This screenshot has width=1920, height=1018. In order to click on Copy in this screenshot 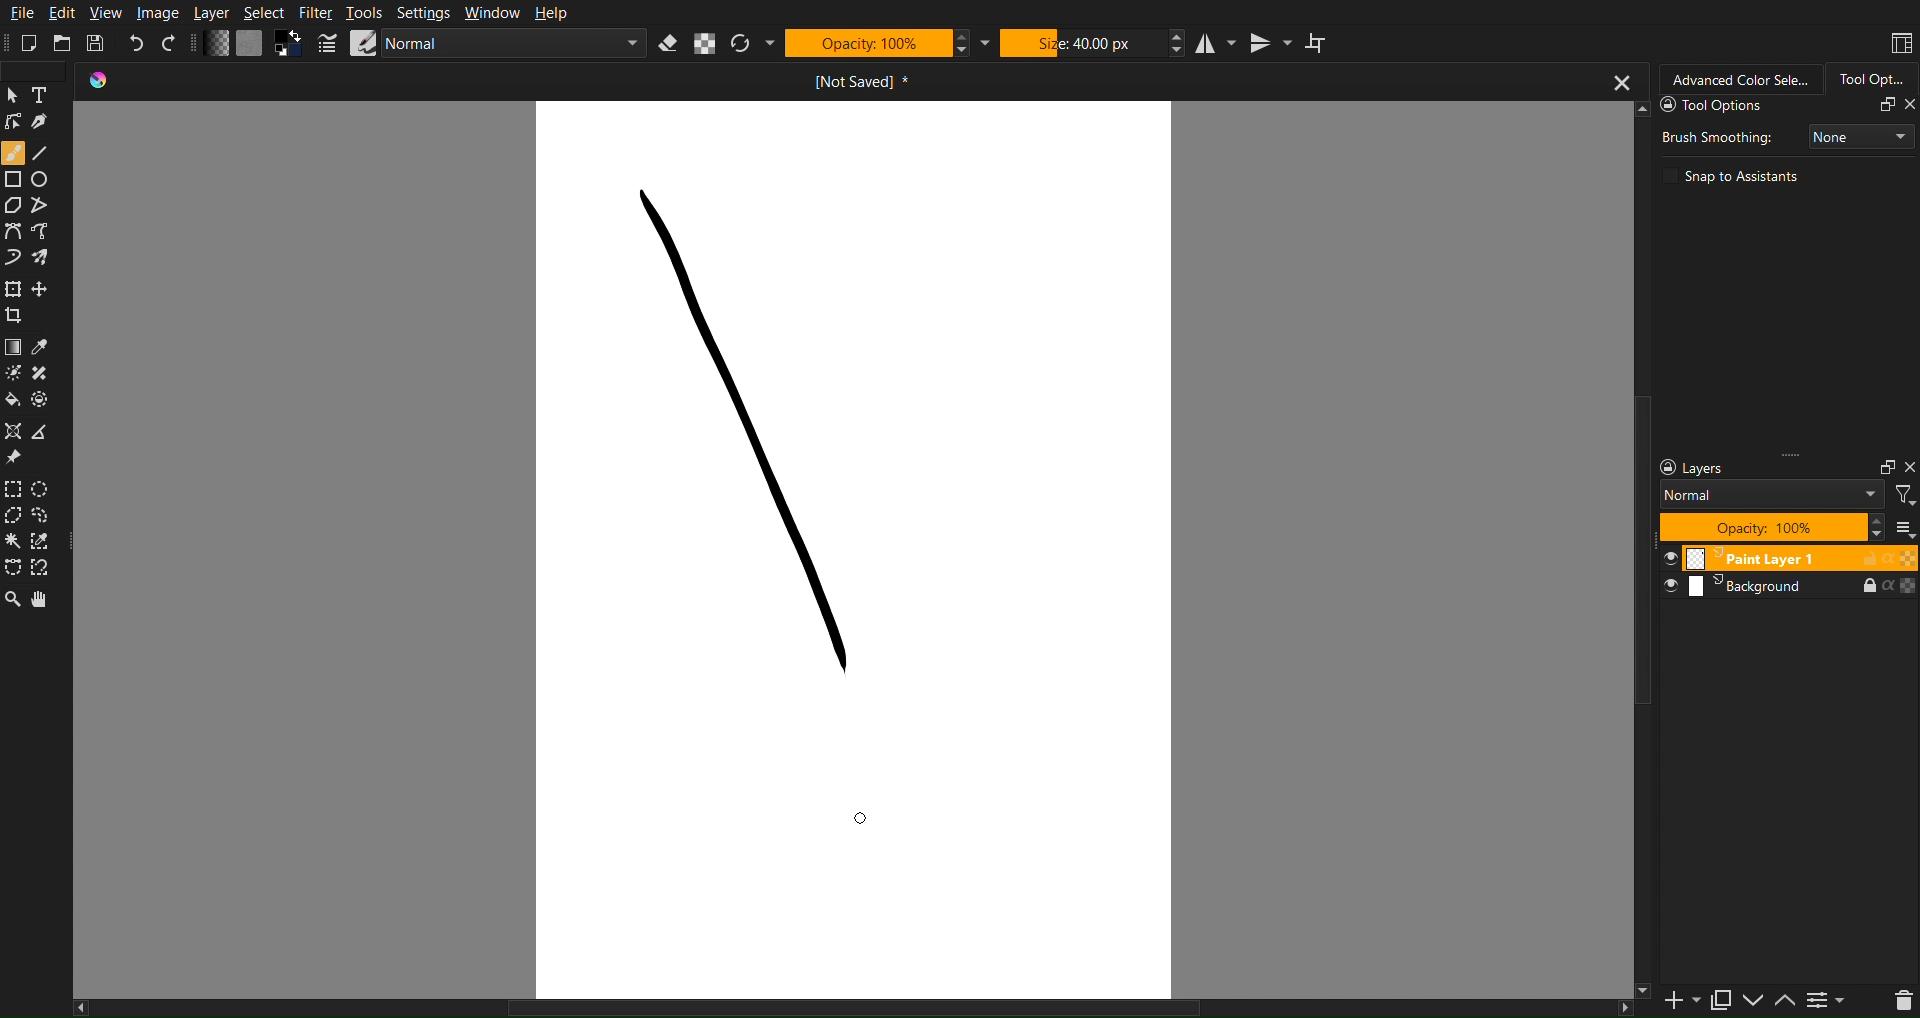, I will do `click(1723, 1001)`.